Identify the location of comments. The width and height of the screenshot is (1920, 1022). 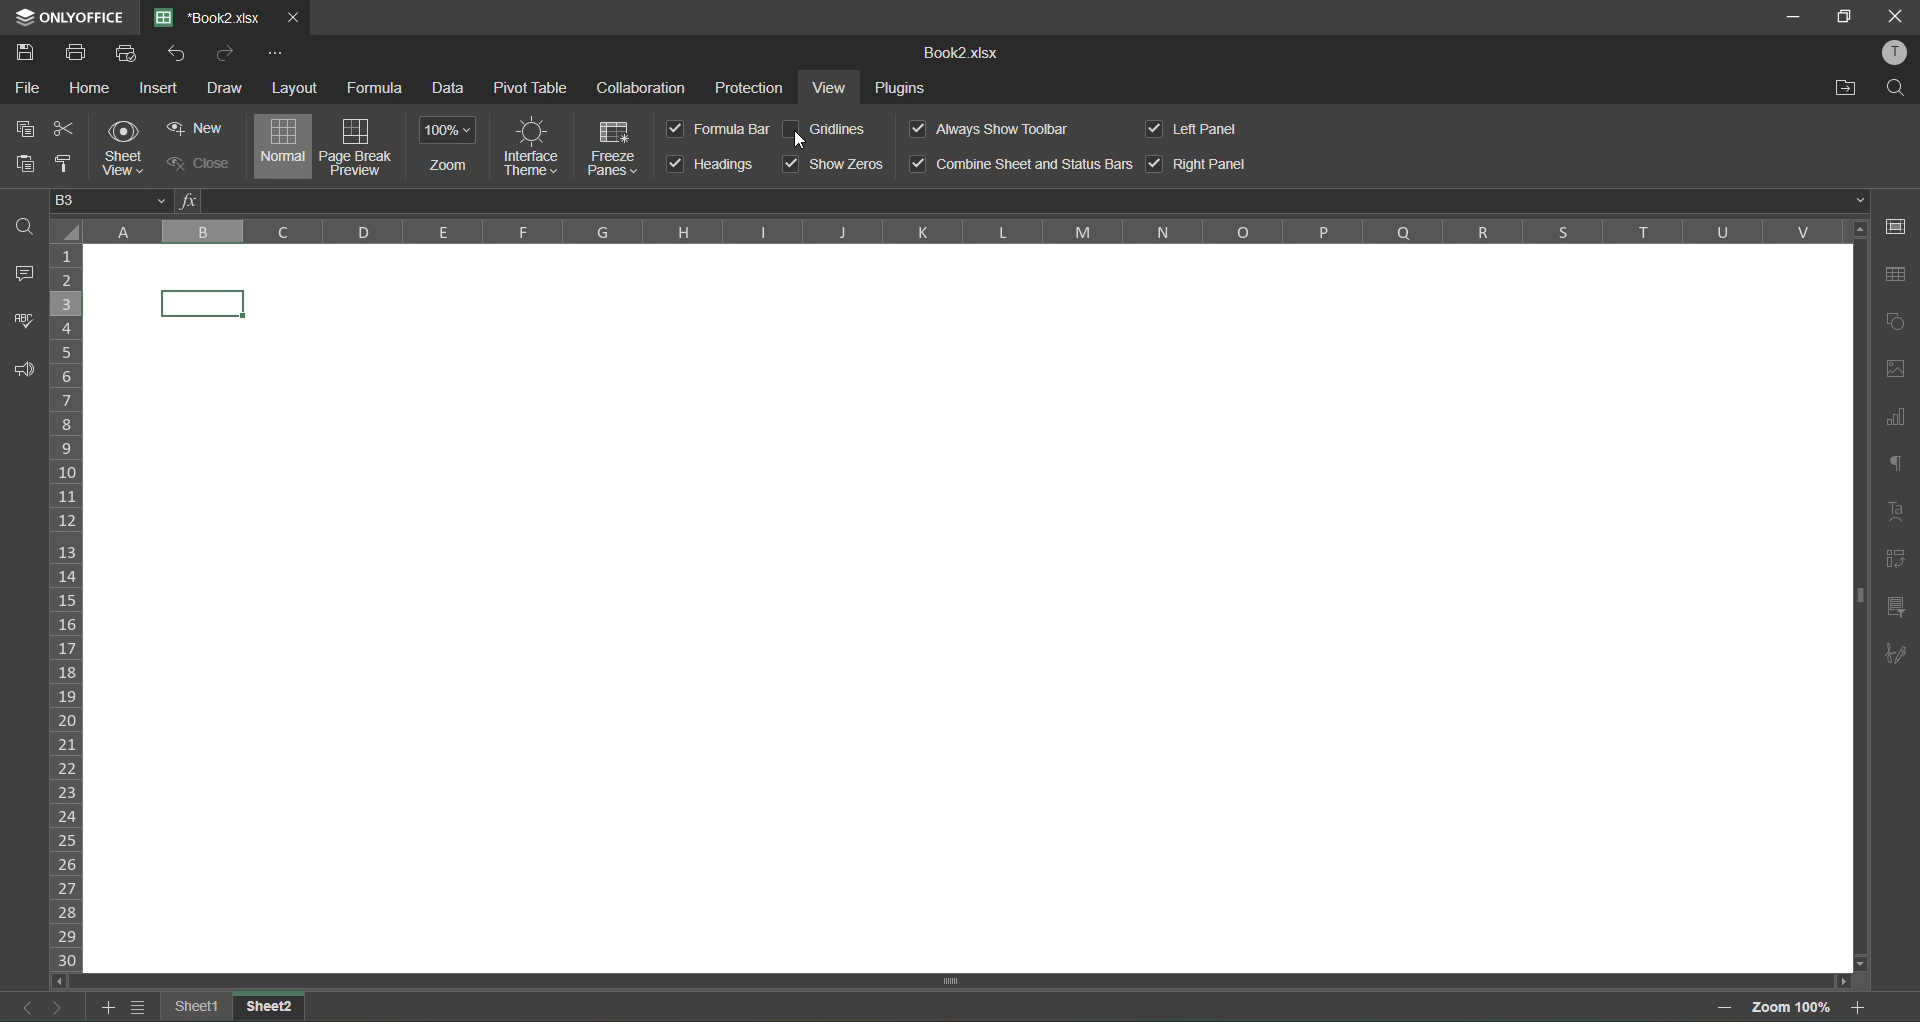
(29, 276).